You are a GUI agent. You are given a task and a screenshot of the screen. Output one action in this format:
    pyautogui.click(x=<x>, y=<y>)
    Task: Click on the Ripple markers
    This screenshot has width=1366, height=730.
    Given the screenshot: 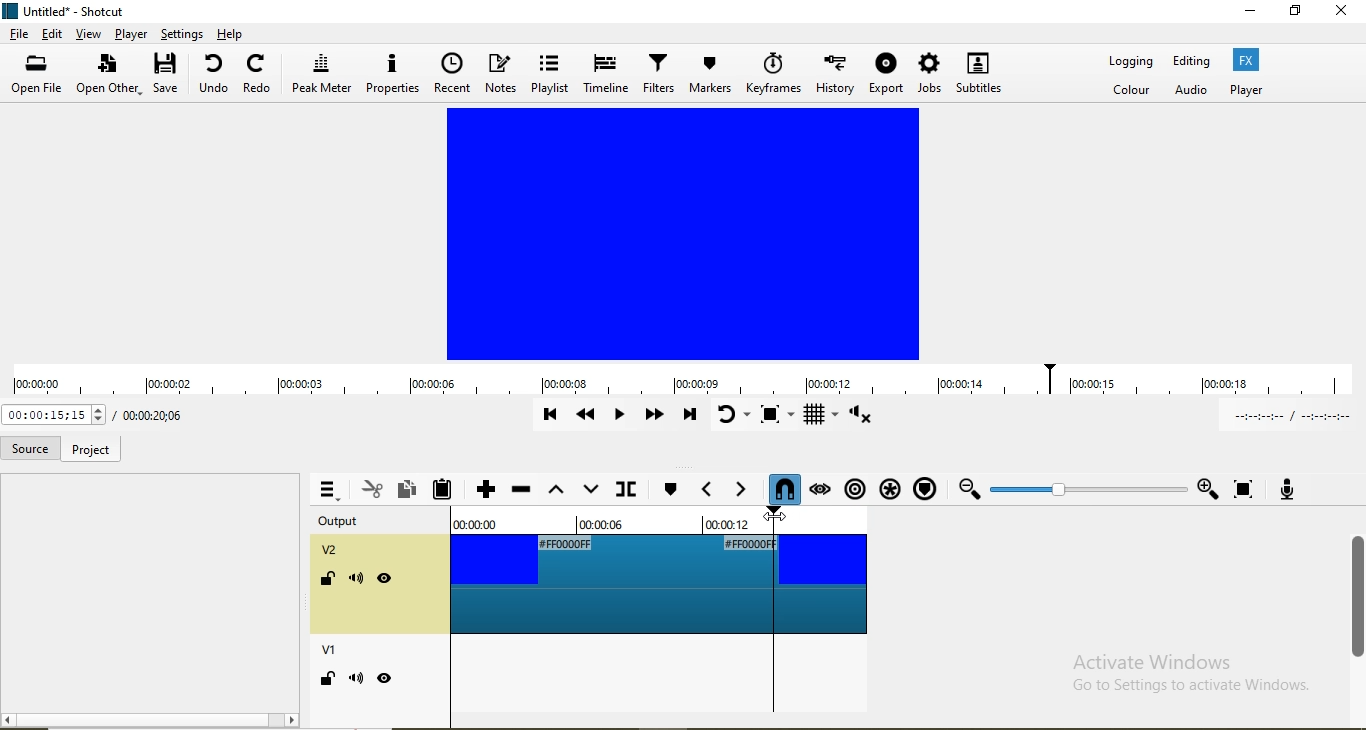 What is the action you would take?
    pyautogui.click(x=853, y=484)
    